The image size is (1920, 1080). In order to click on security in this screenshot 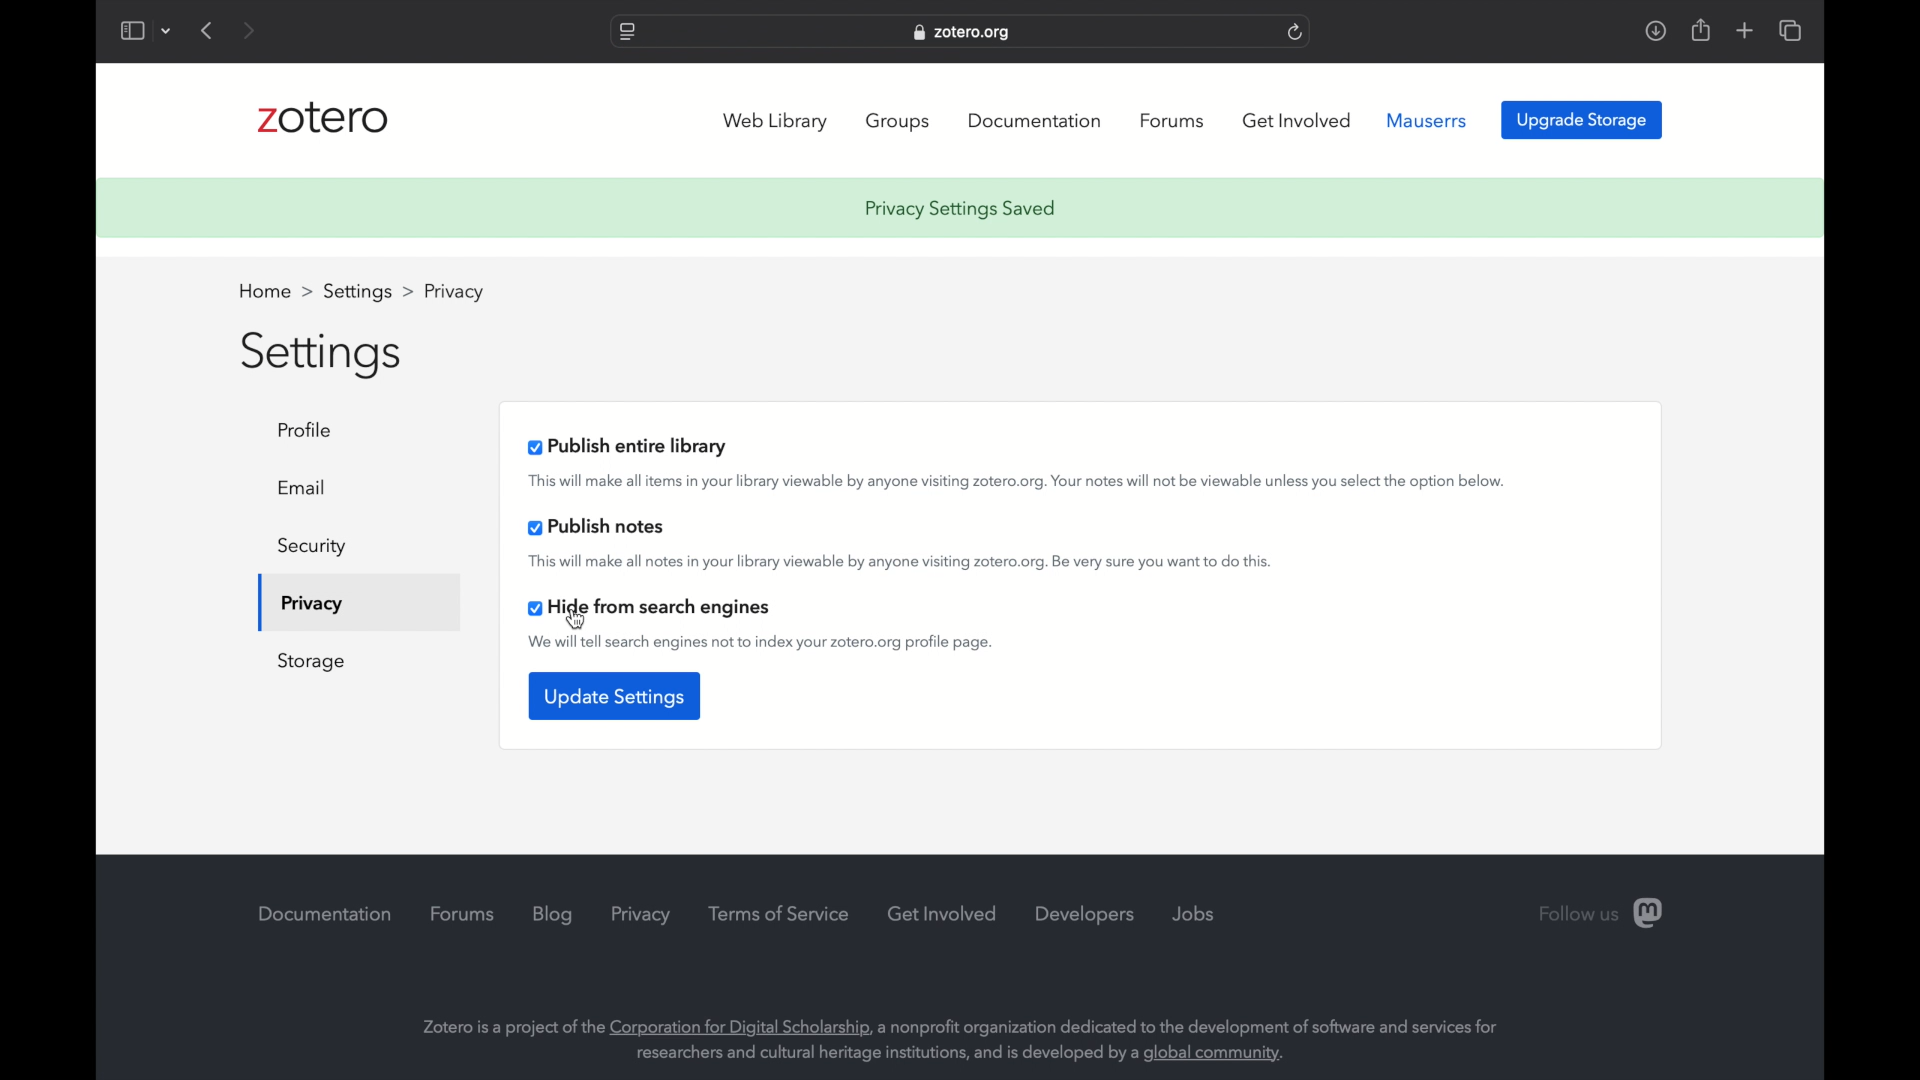, I will do `click(310, 548)`.